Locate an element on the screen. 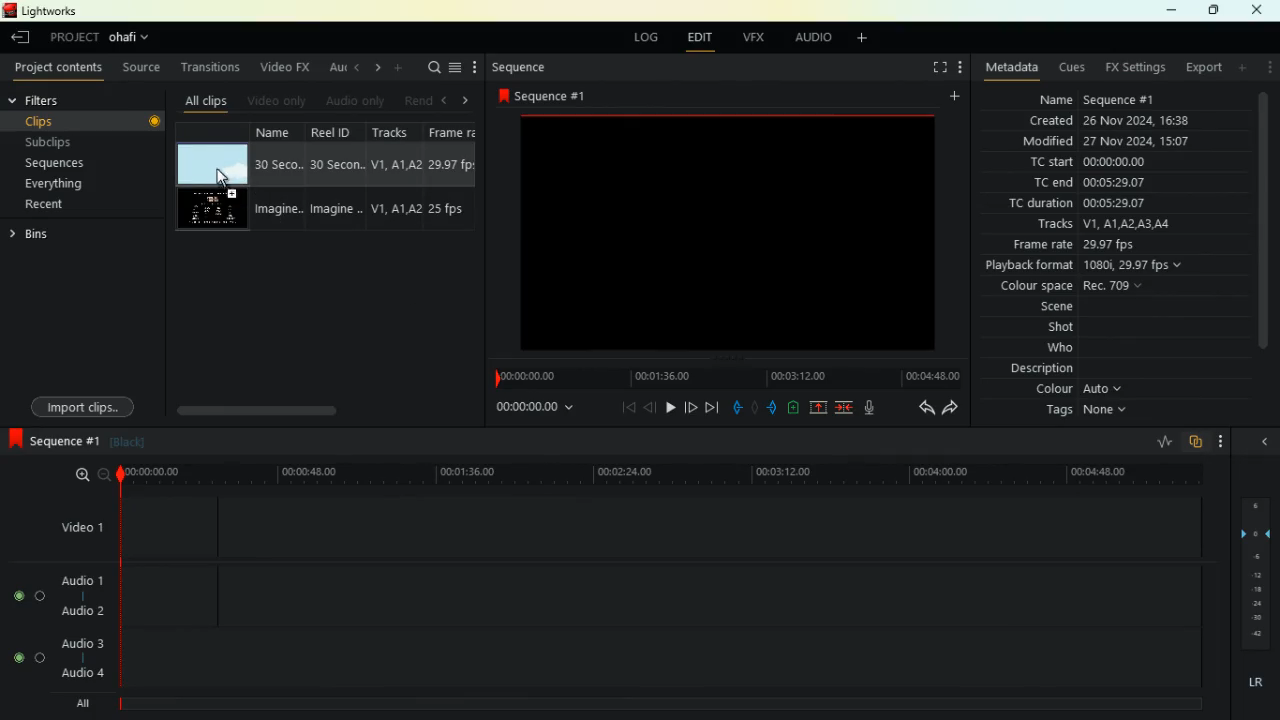  push is located at coordinates (771, 407).